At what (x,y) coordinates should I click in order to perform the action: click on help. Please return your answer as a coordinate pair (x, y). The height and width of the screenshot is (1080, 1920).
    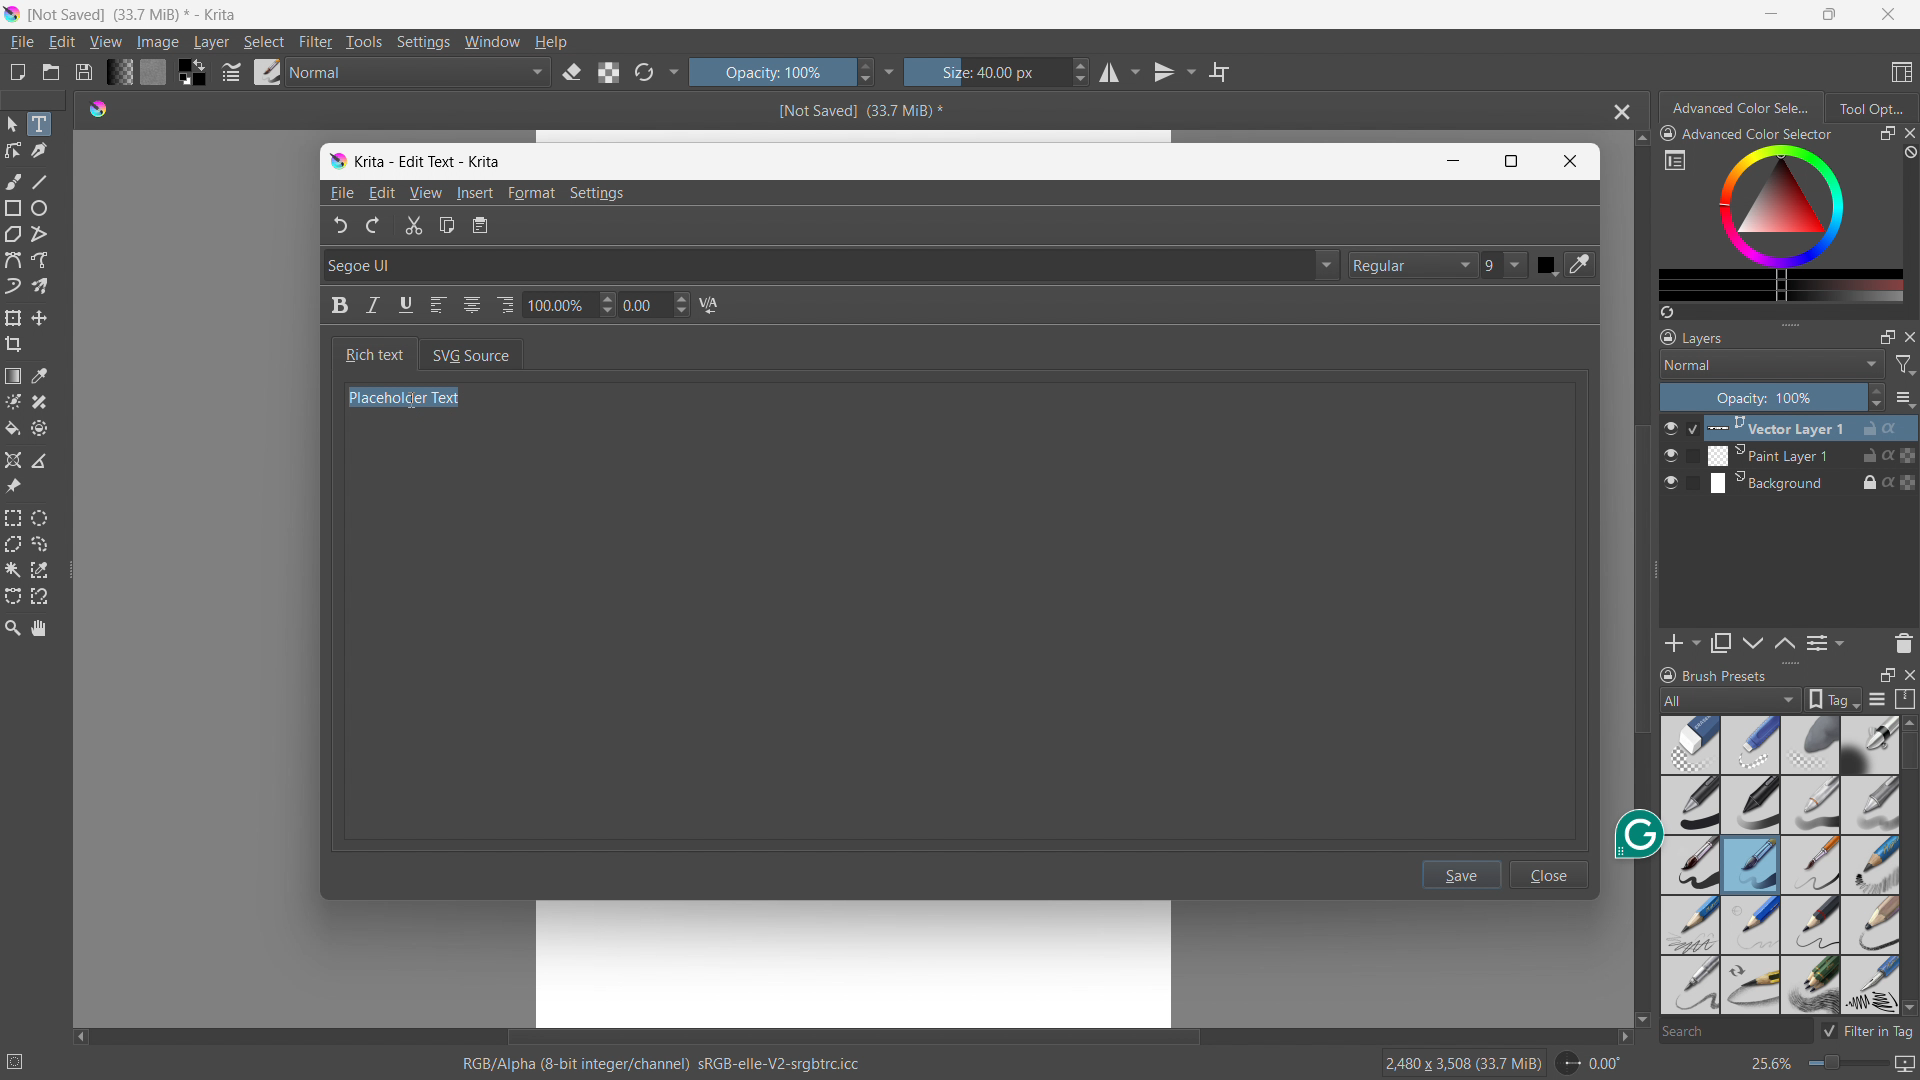
    Looking at the image, I should click on (551, 41).